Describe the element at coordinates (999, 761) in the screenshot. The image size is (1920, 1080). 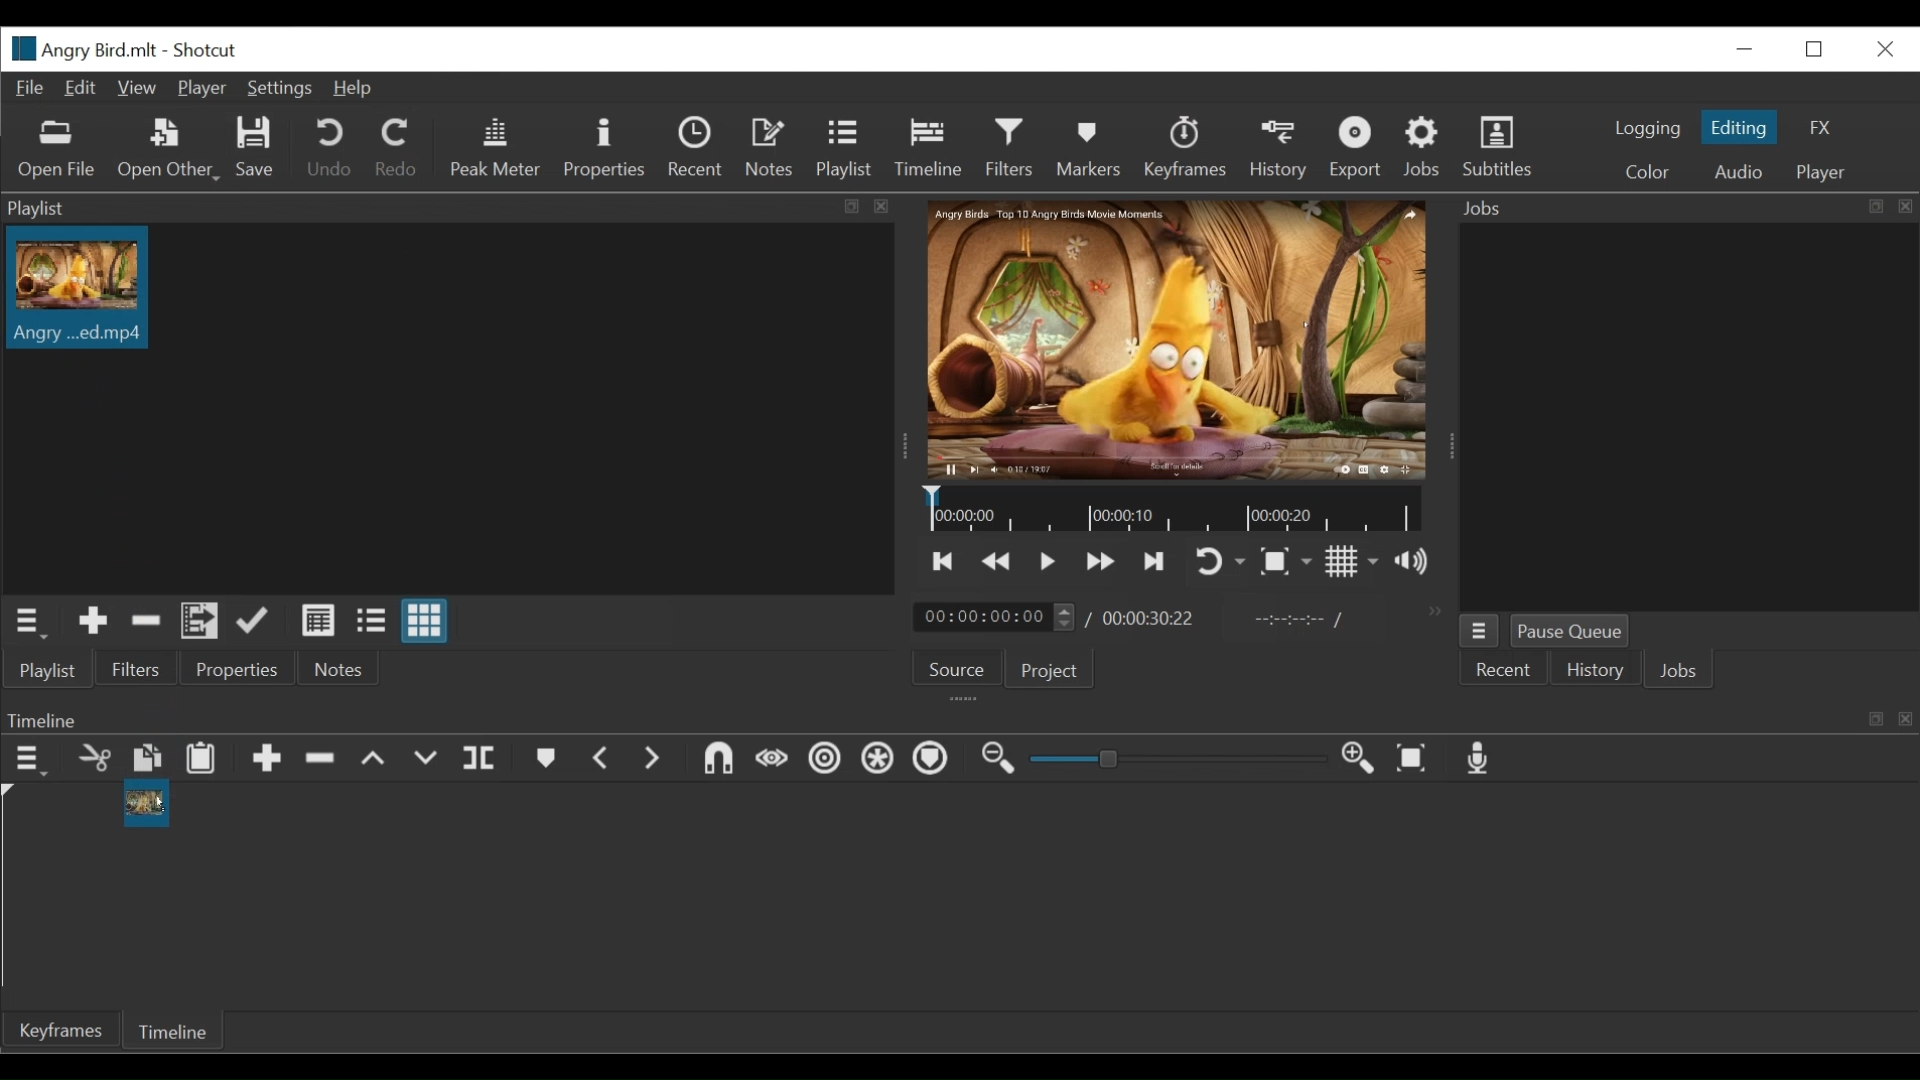
I see `Zoom timeline out` at that location.